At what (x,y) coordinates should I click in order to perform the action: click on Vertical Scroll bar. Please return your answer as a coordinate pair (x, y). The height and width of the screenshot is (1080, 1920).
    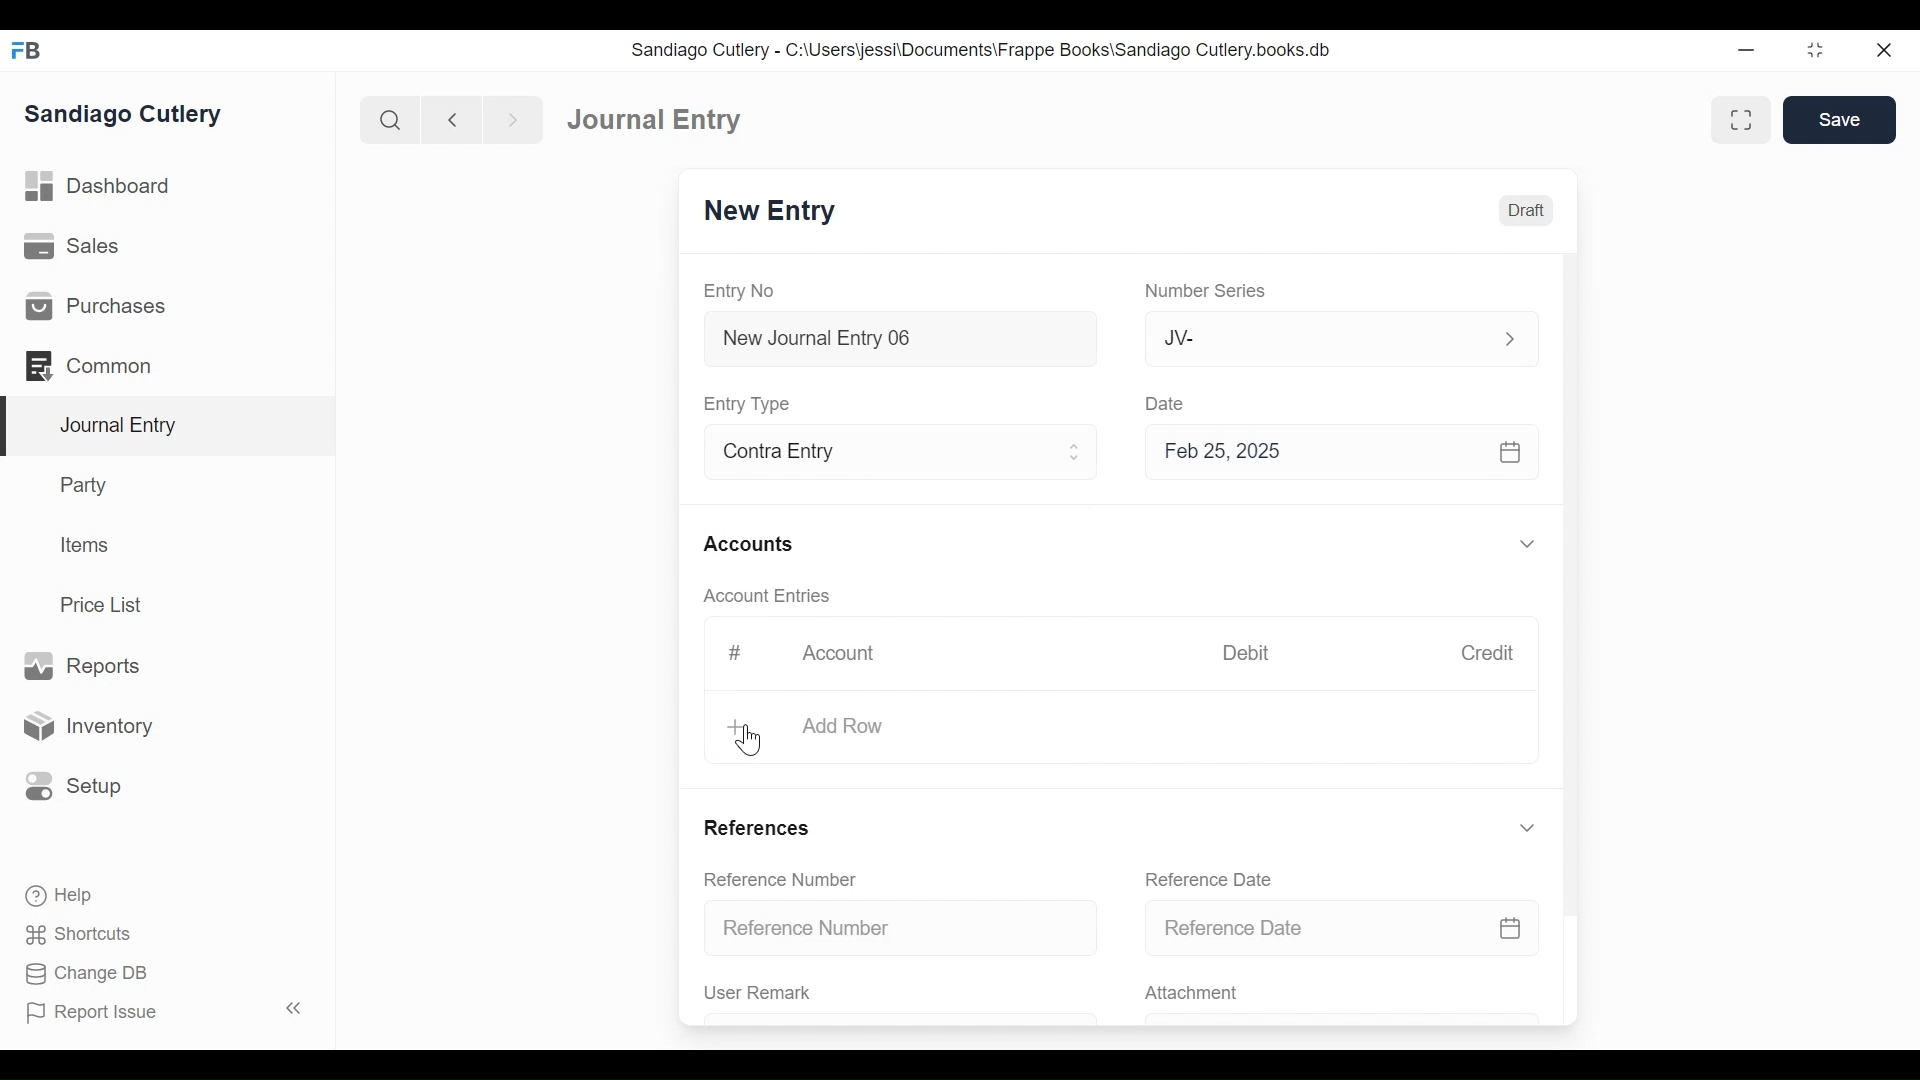
    Looking at the image, I should click on (1573, 568).